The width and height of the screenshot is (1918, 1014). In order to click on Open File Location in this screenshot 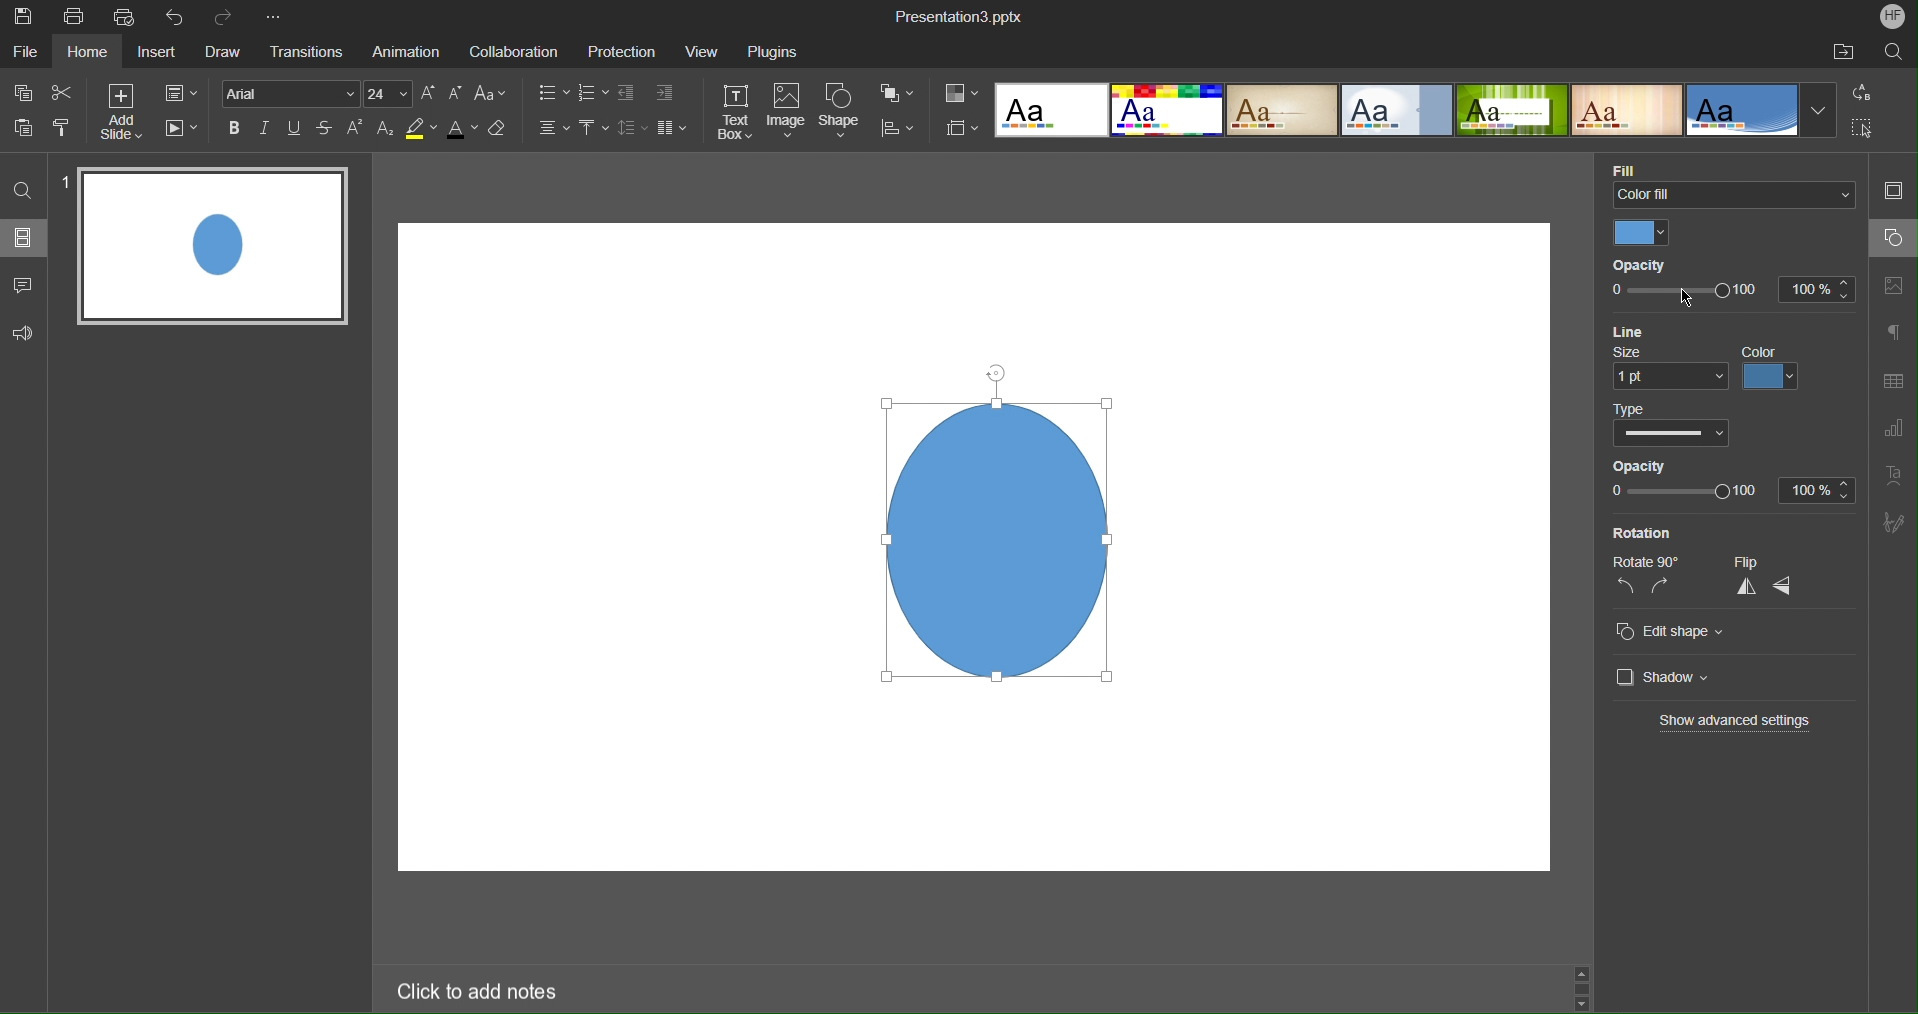, I will do `click(1840, 52)`.